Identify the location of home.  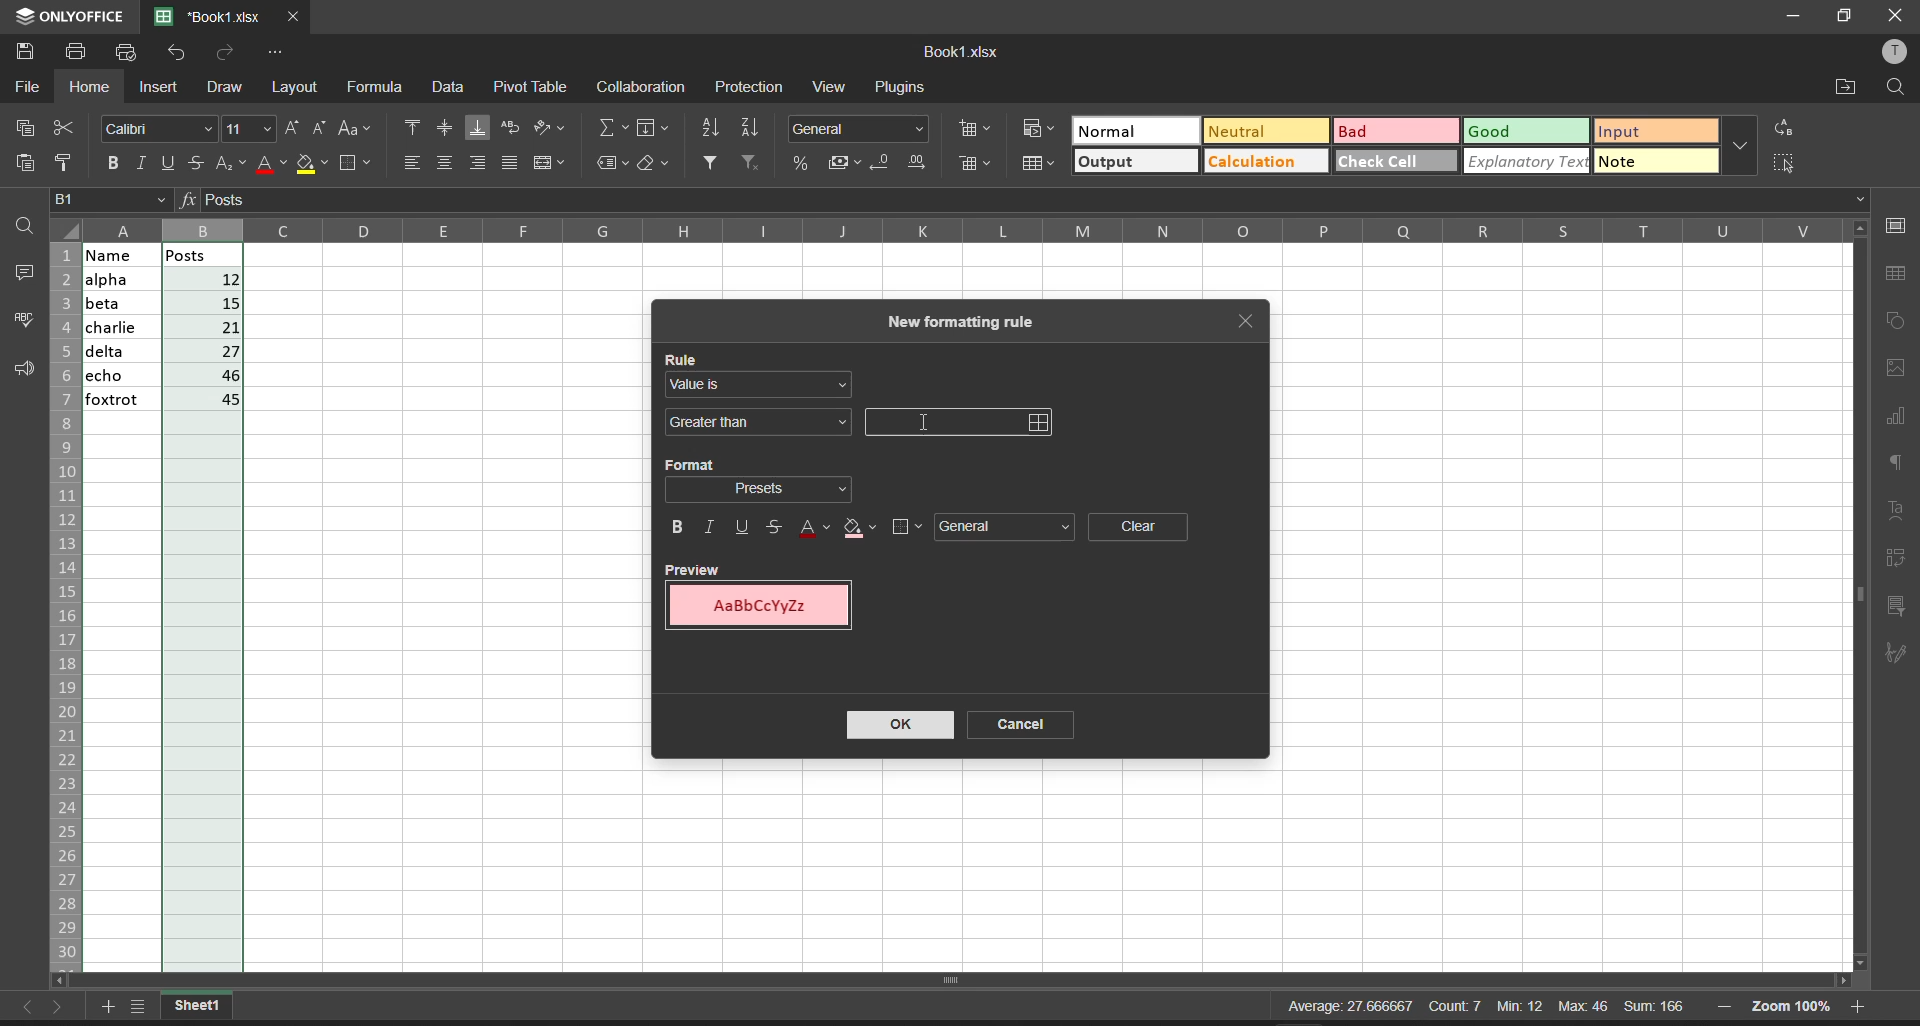
(93, 89).